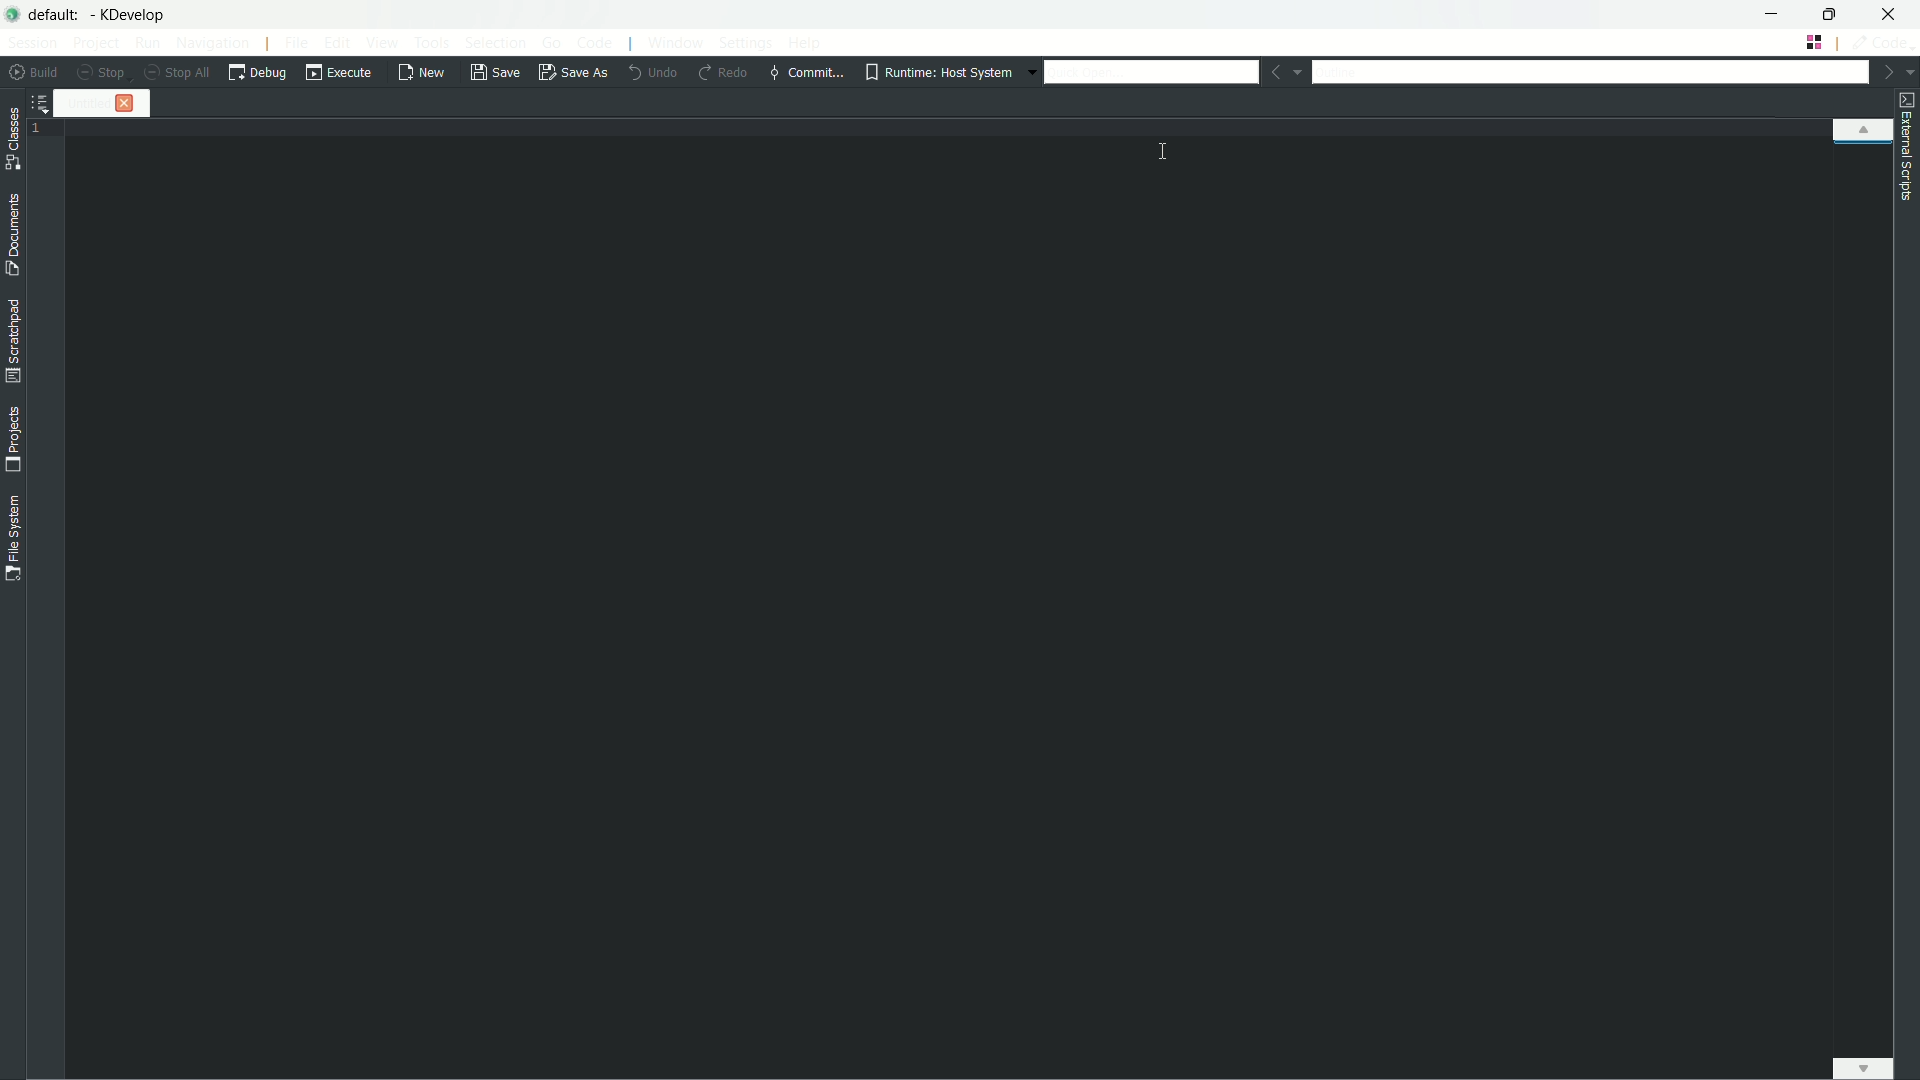 The width and height of the screenshot is (1920, 1080). What do you see at coordinates (433, 43) in the screenshot?
I see `tools` at bounding box center [433, 43].